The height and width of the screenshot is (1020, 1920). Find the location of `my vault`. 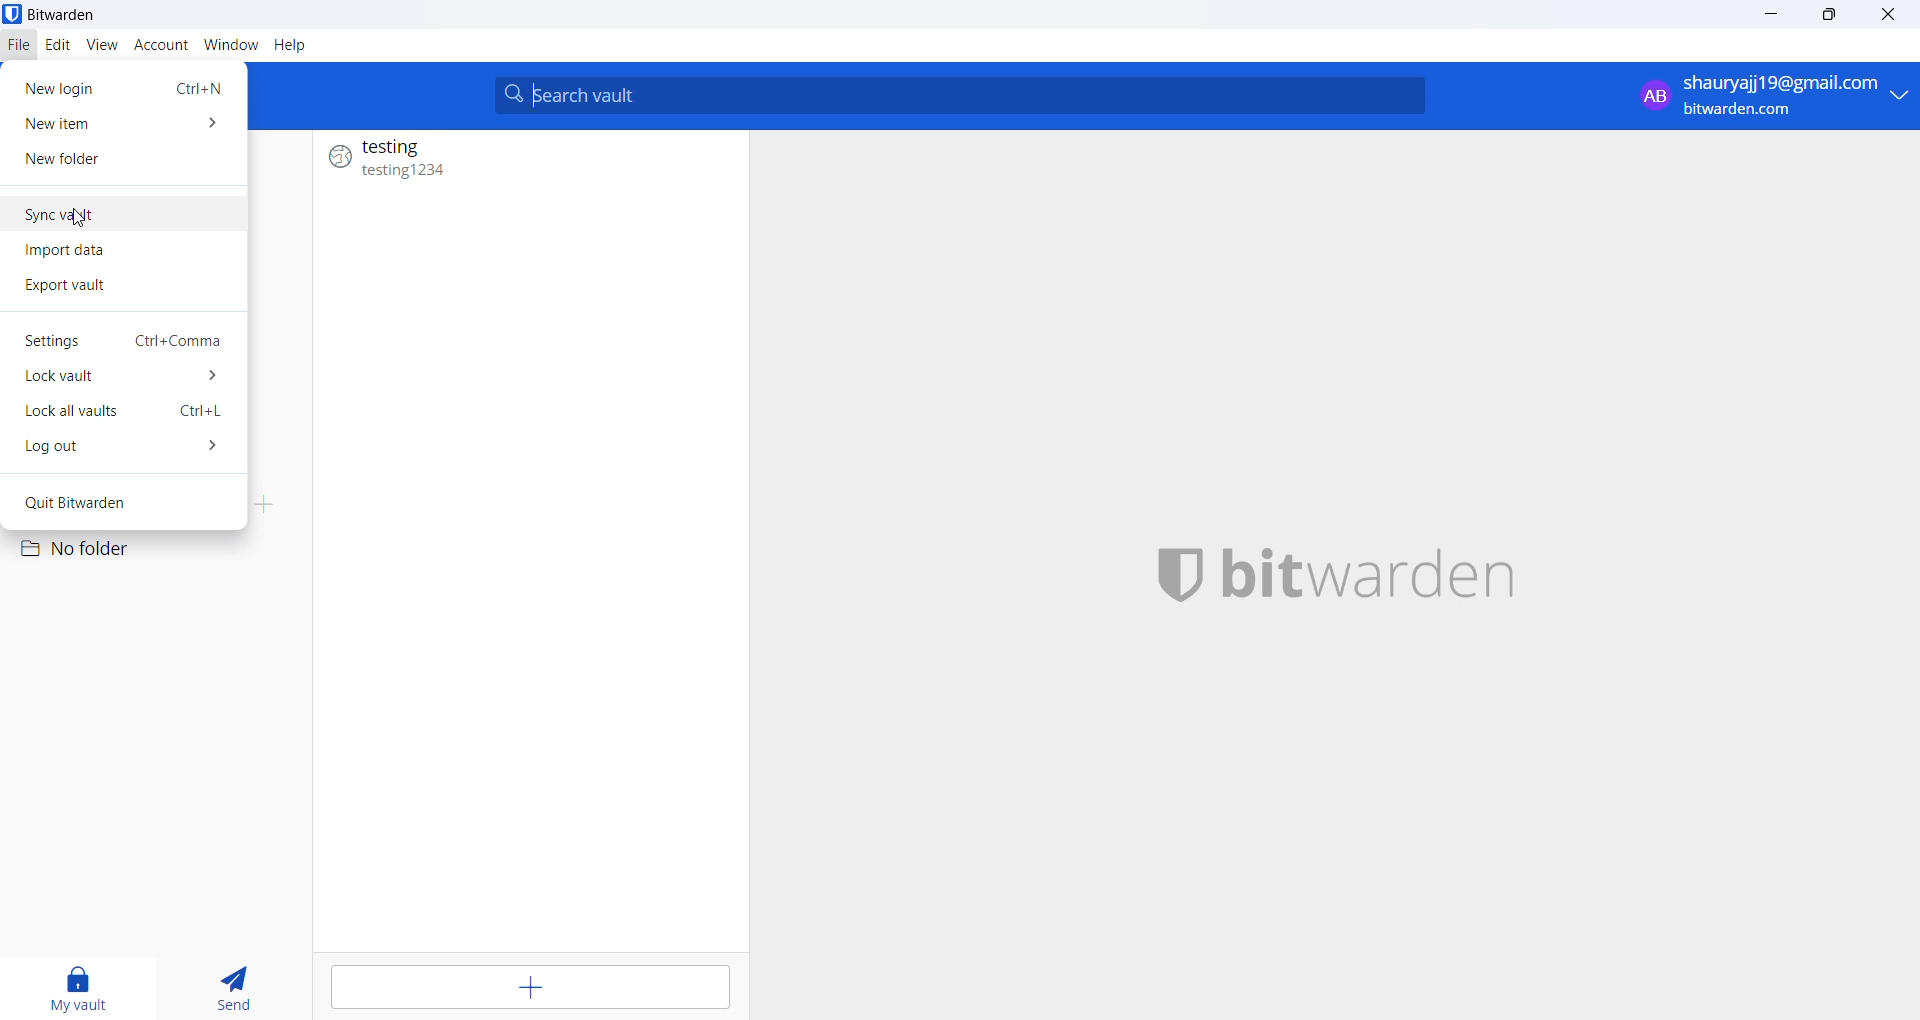

my vault is located at coordinates (73, 989).